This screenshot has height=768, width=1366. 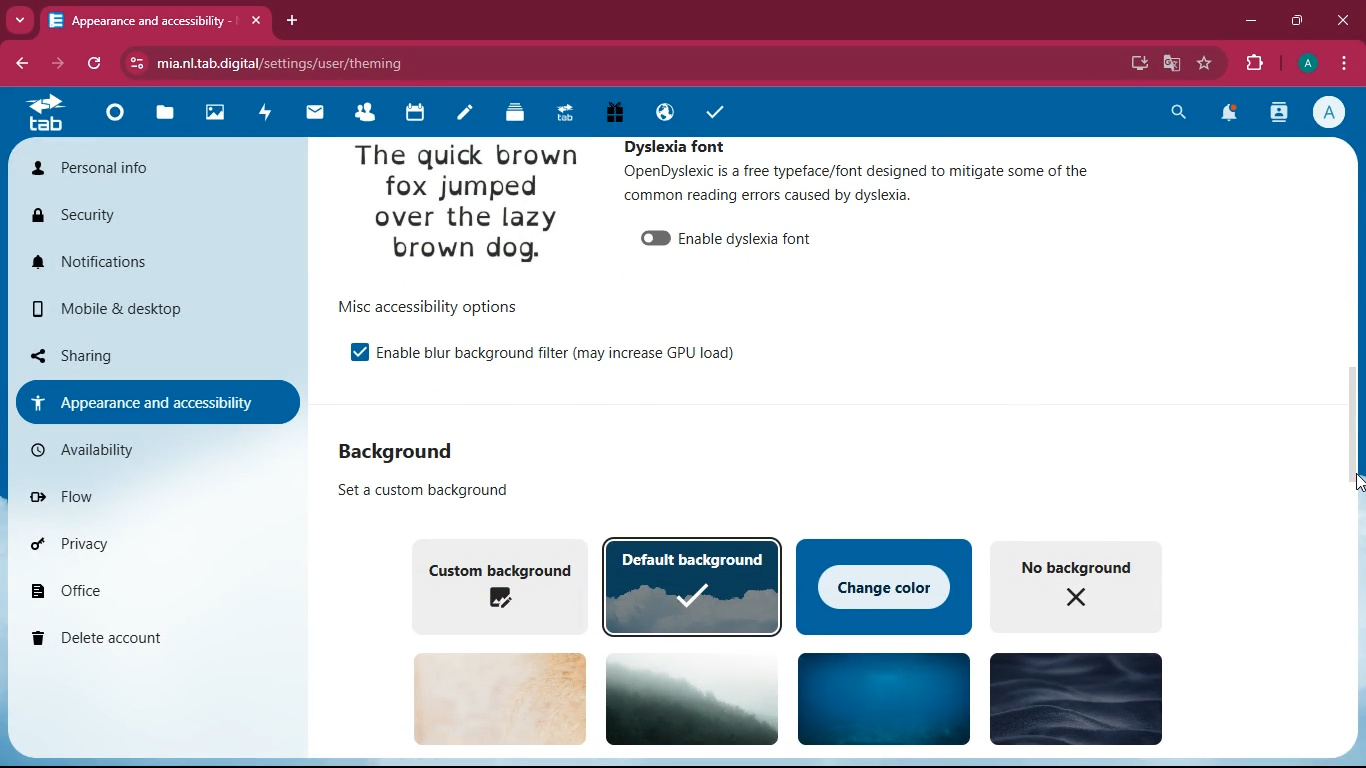 What do you see at coordinates (497, 584) in the screenshot?
I see `custom background` at bounding box center [497, 584].